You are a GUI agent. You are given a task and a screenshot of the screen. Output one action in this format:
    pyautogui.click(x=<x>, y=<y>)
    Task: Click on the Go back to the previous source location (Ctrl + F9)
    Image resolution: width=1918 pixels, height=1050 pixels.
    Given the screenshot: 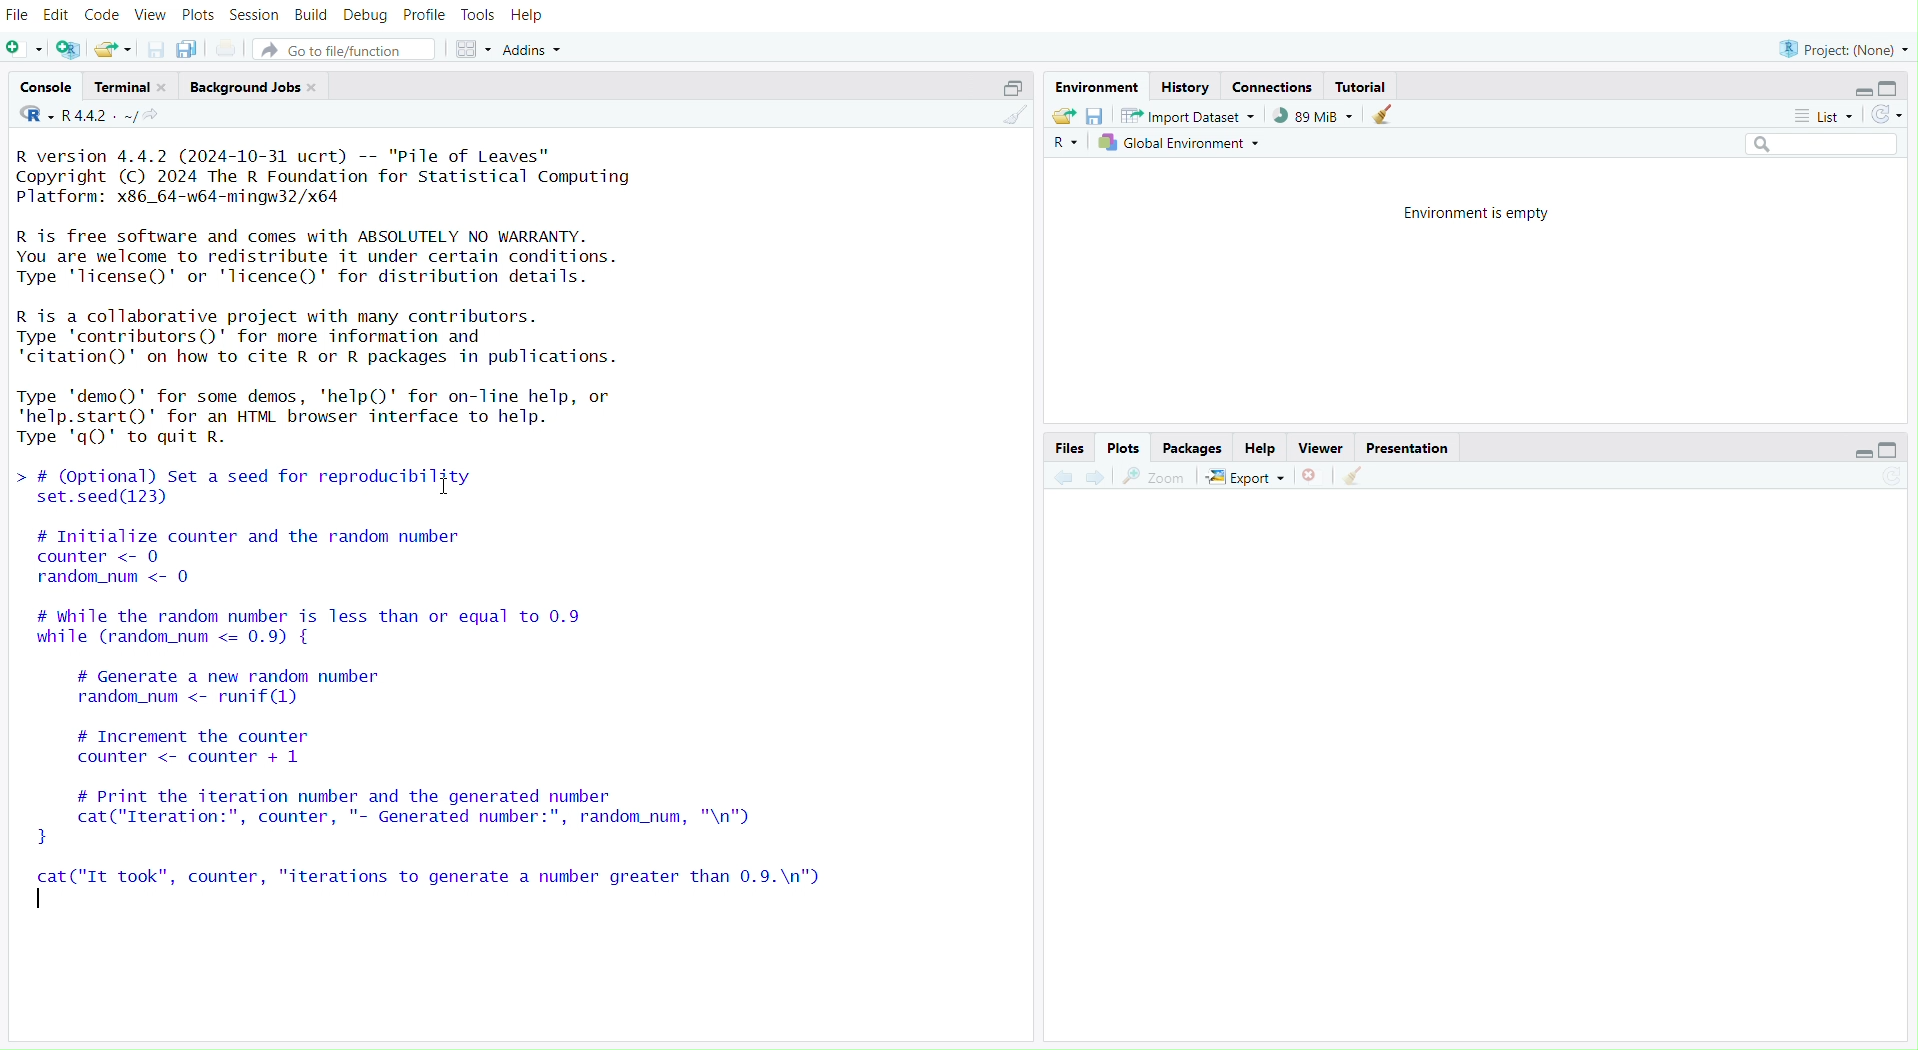 What is the action you would take?
    pyautogui.click(x=1062, y=477)
    